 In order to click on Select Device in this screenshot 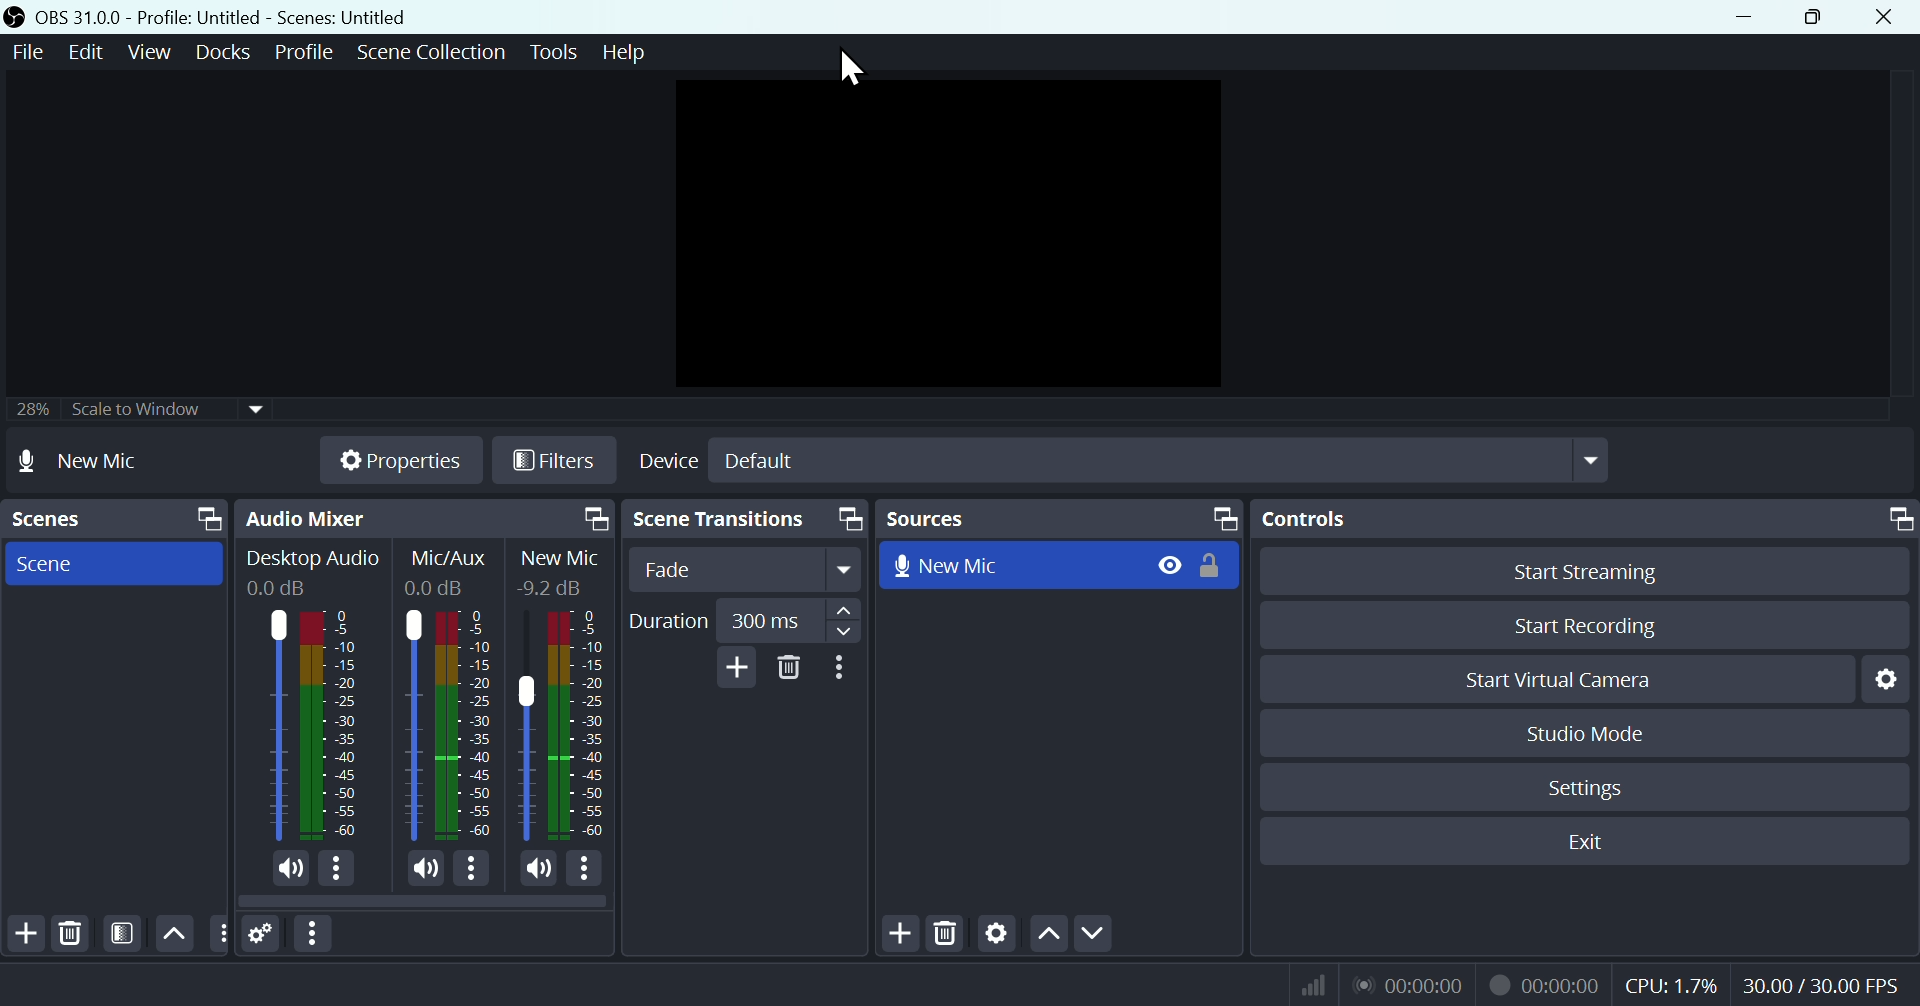, I will do `click(1120, 460)`.